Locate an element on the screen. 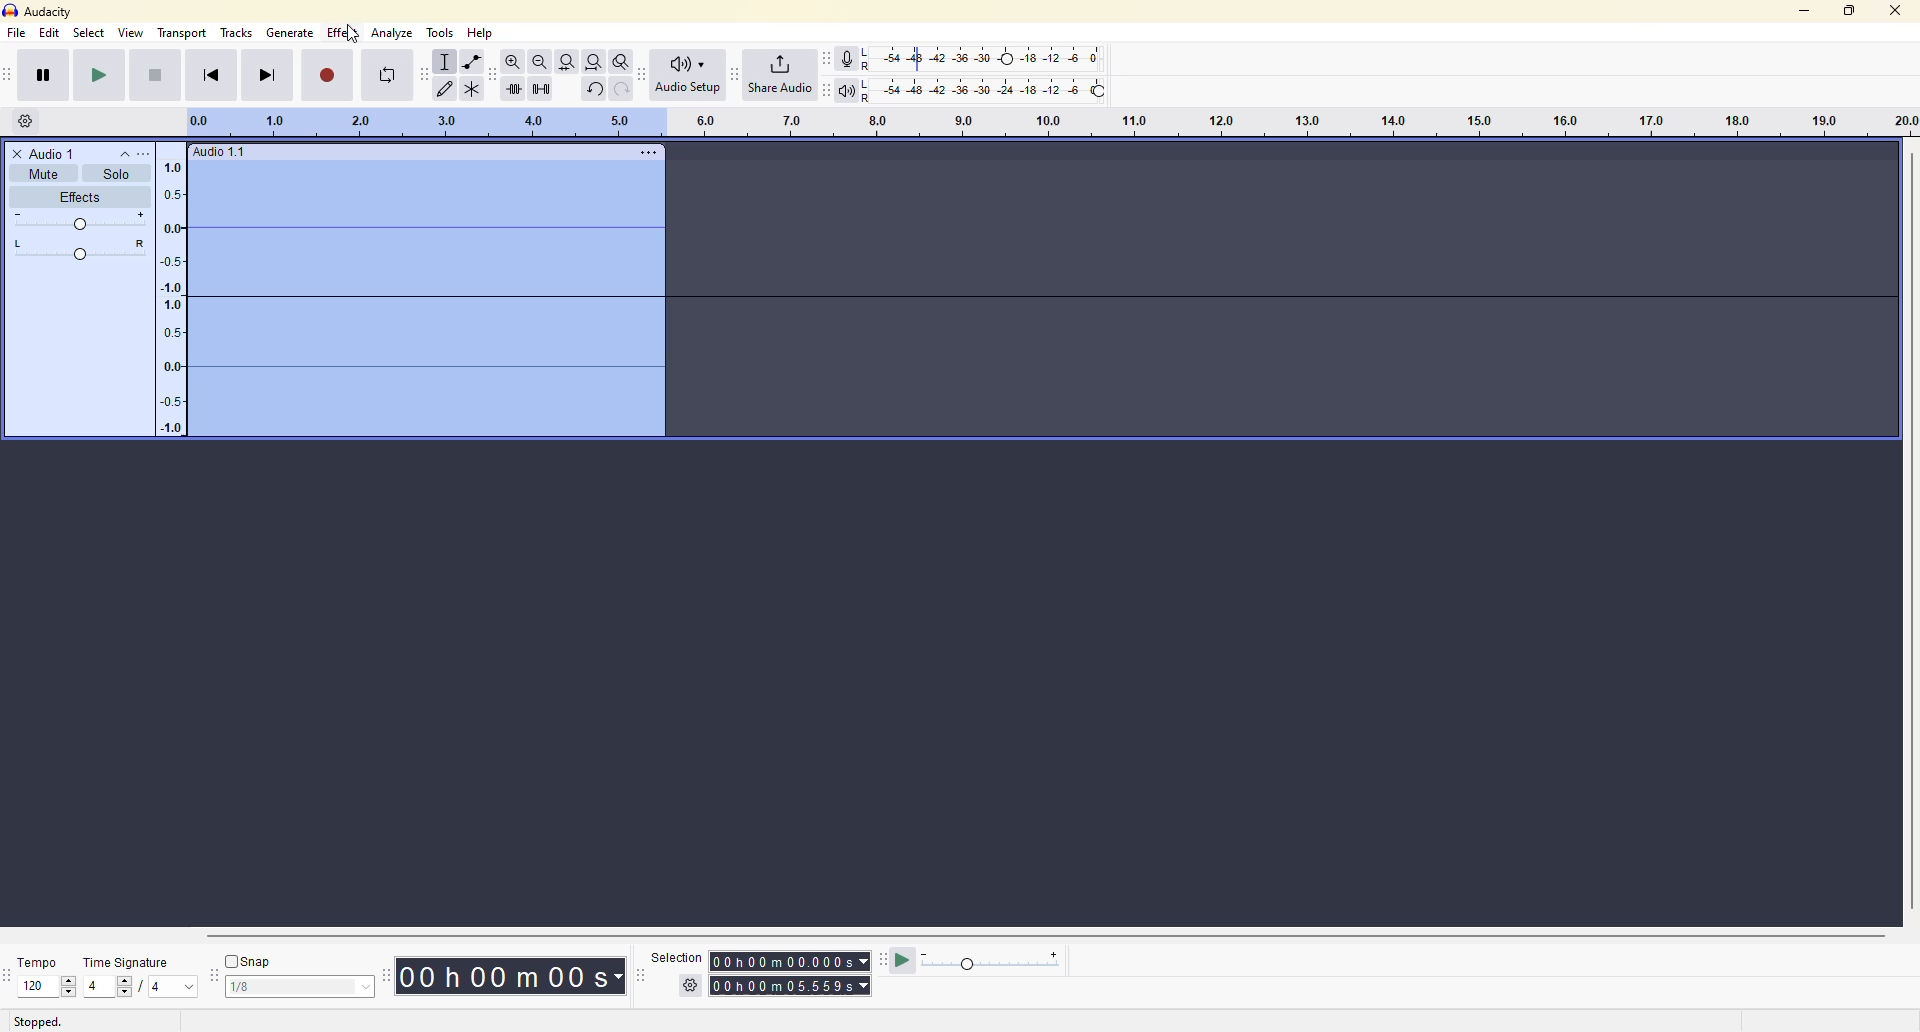 This screenshot has width=1920, height=1032. envelope tool is located at coordinates (472, 62).